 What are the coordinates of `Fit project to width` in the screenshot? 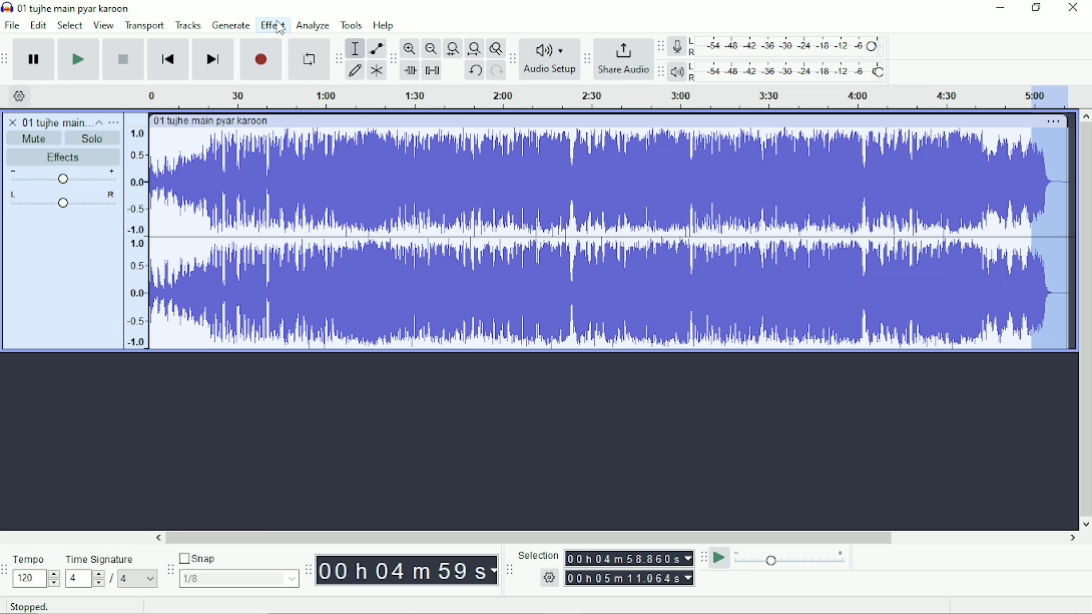 It's located at (474, 48).